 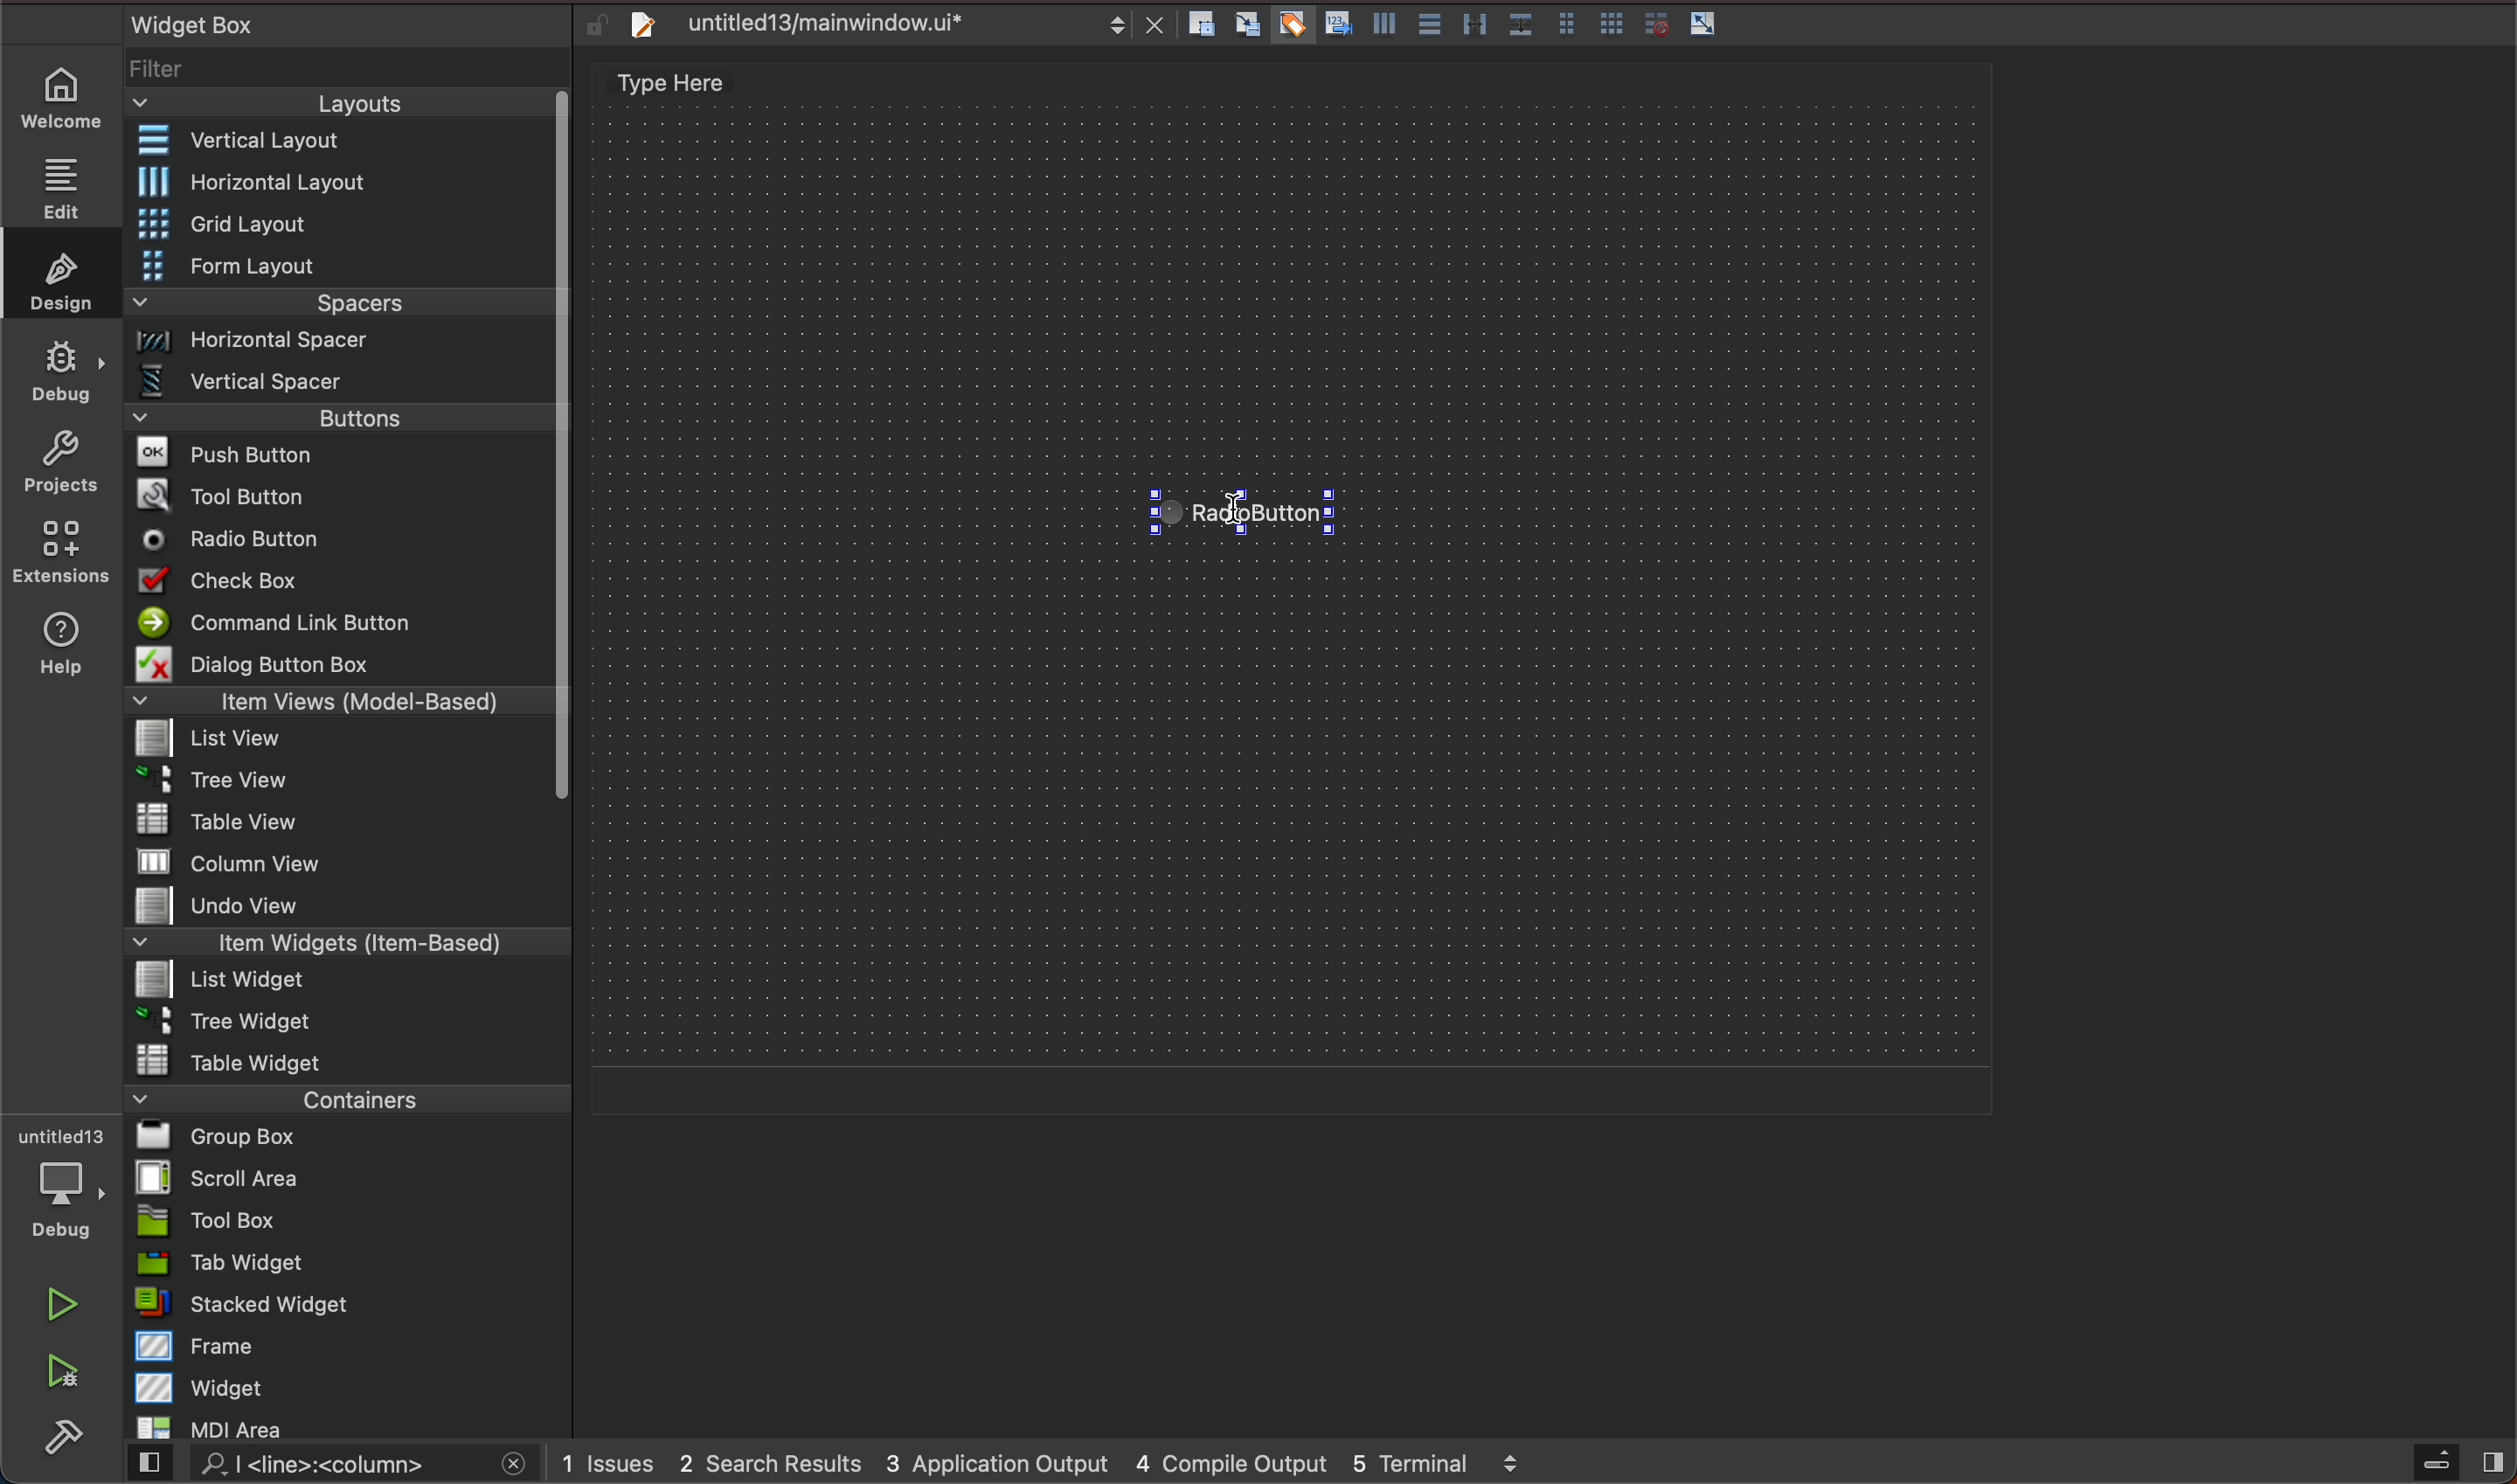 What do you see at coordinates (340, 624) in the screenshot?
I see `command line` at bounding box center [340, 624].